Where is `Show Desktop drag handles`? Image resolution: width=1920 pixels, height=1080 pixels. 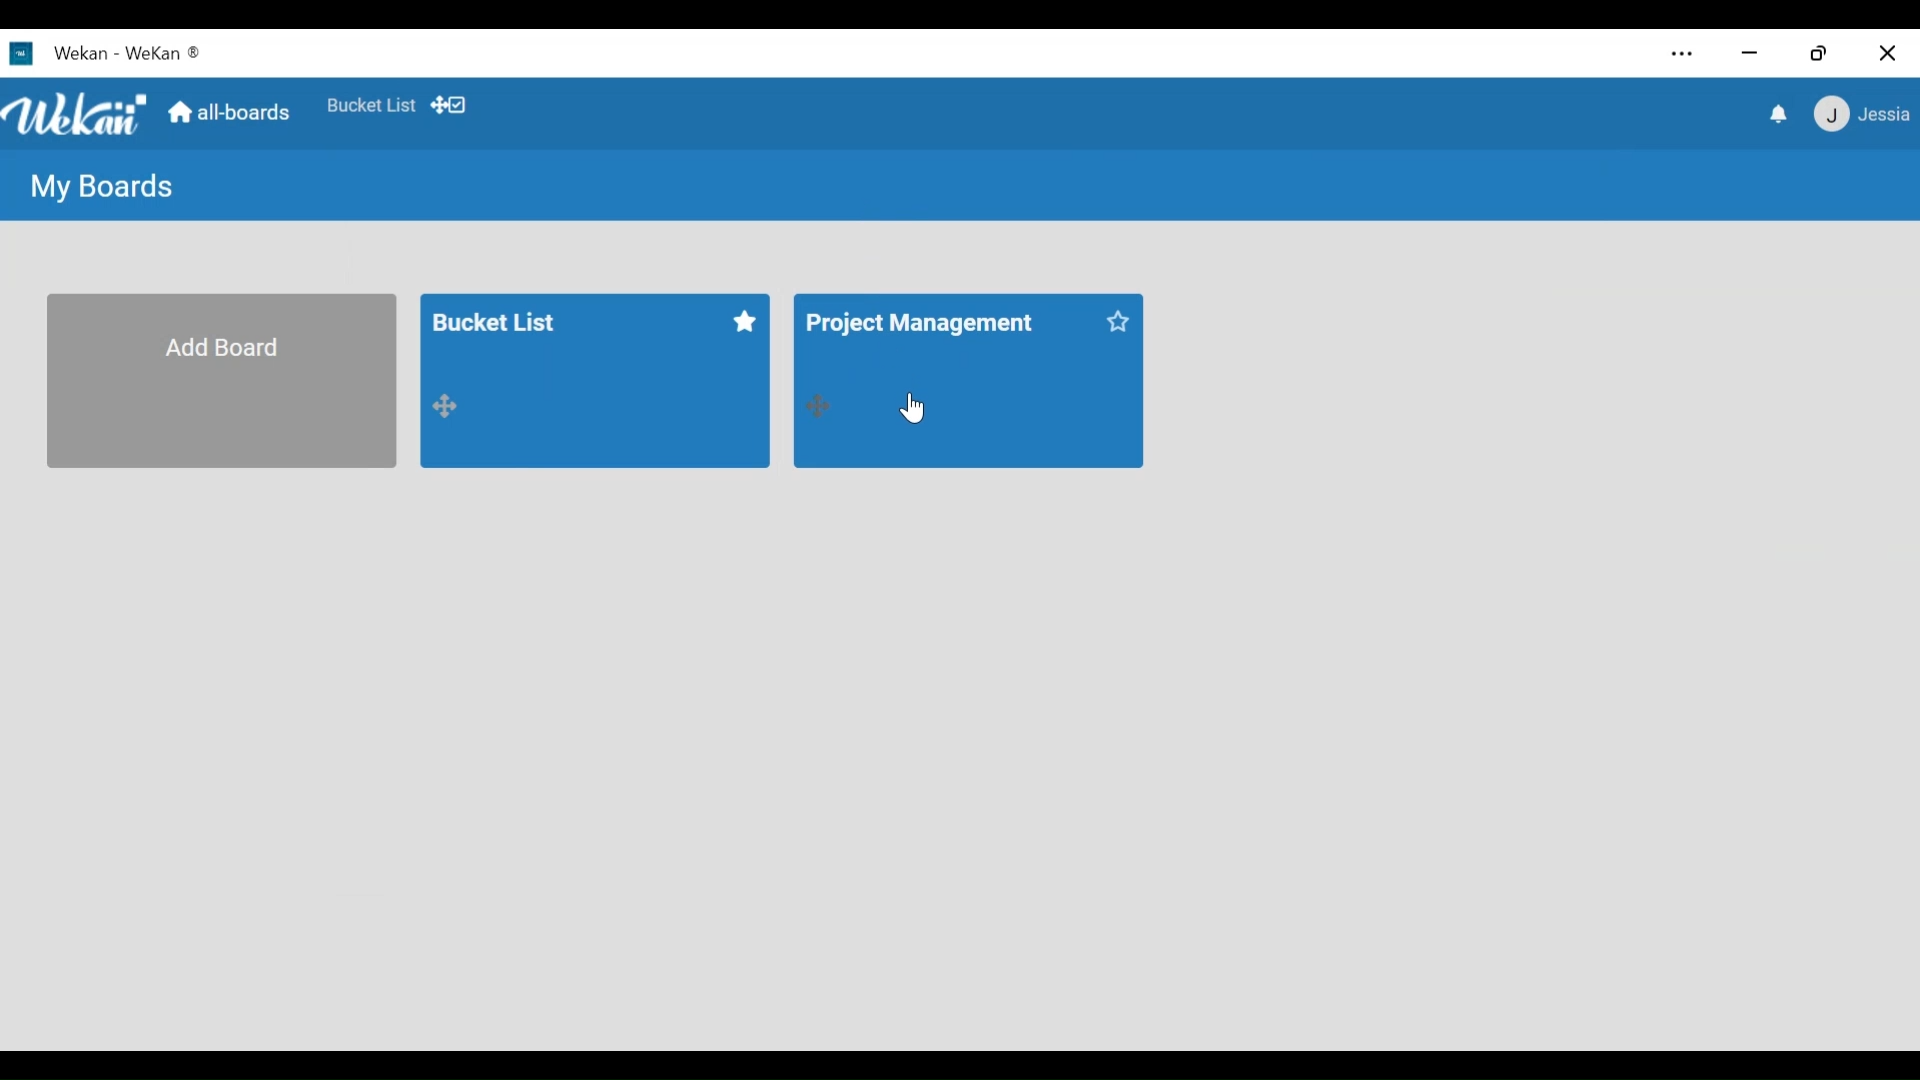
Show Desktop drag handles is located at coordinates (451, 106).